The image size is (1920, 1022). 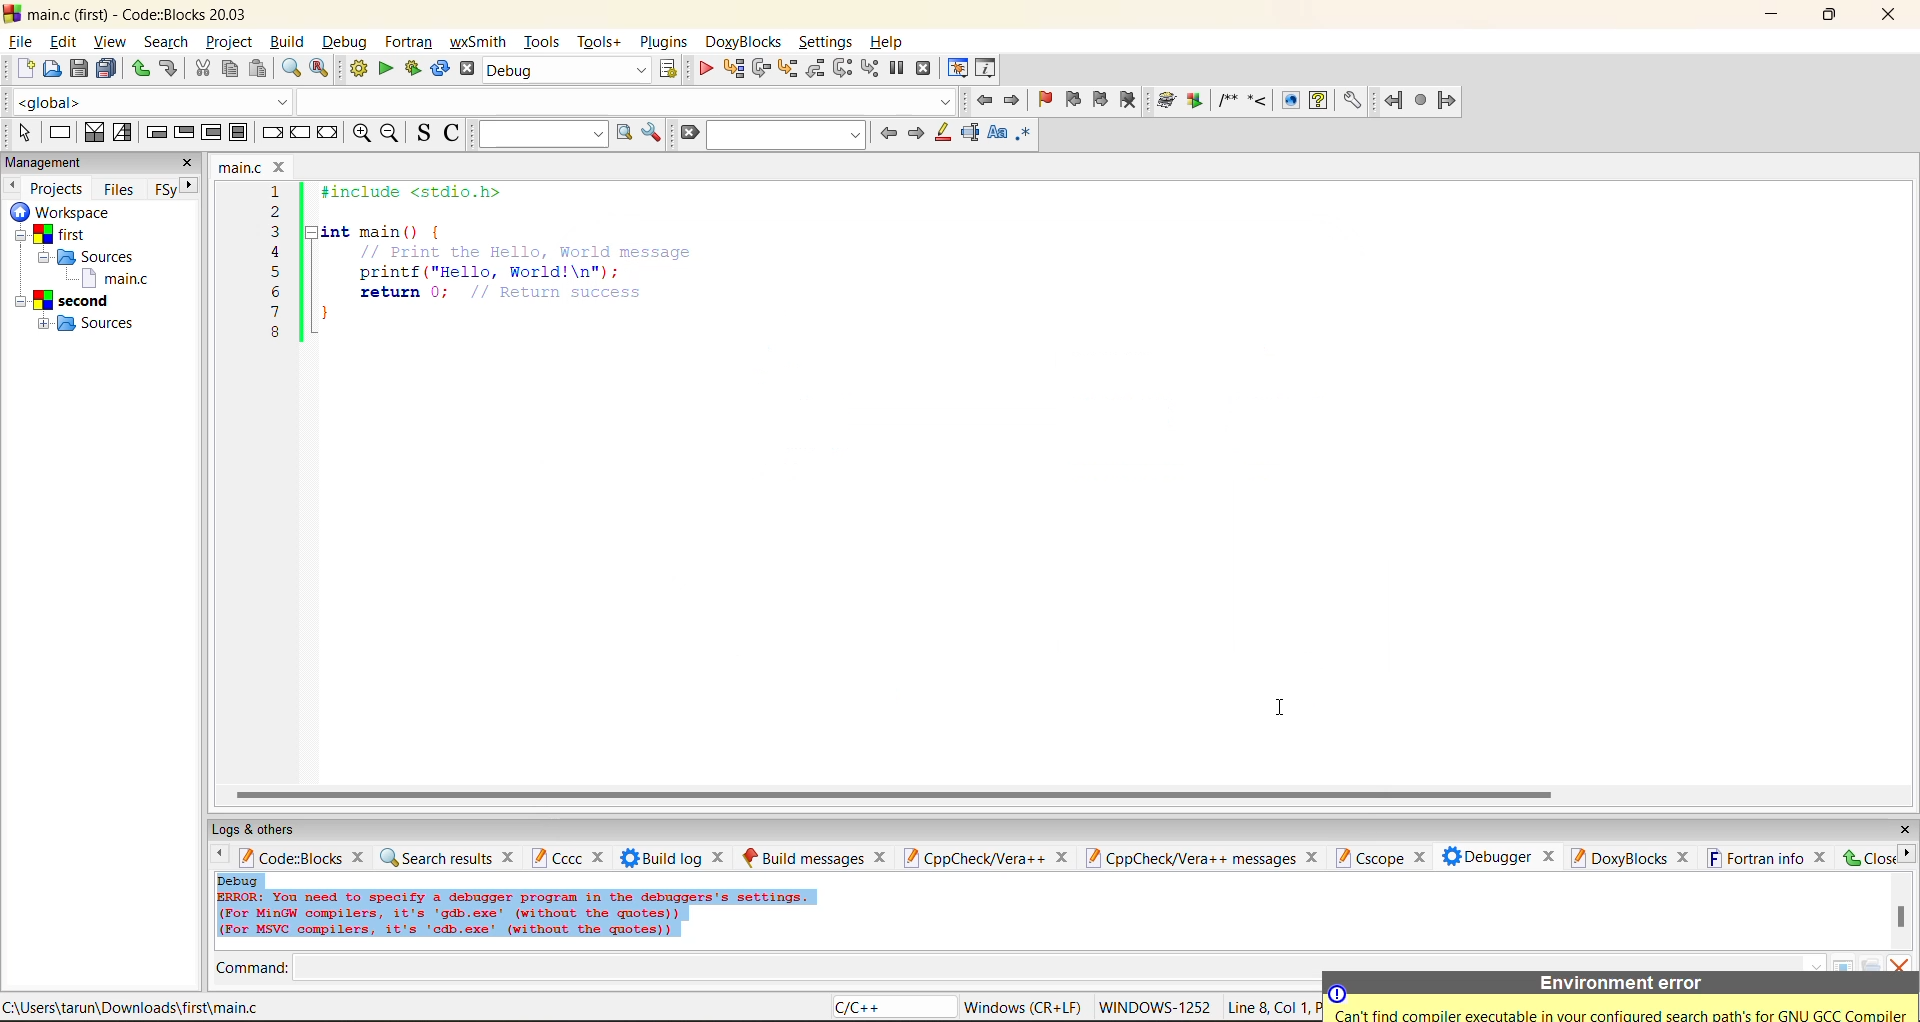 What do you see at coordinates (361, 856) in the screenshot?
I see `close` at bounding box center [361, 856].